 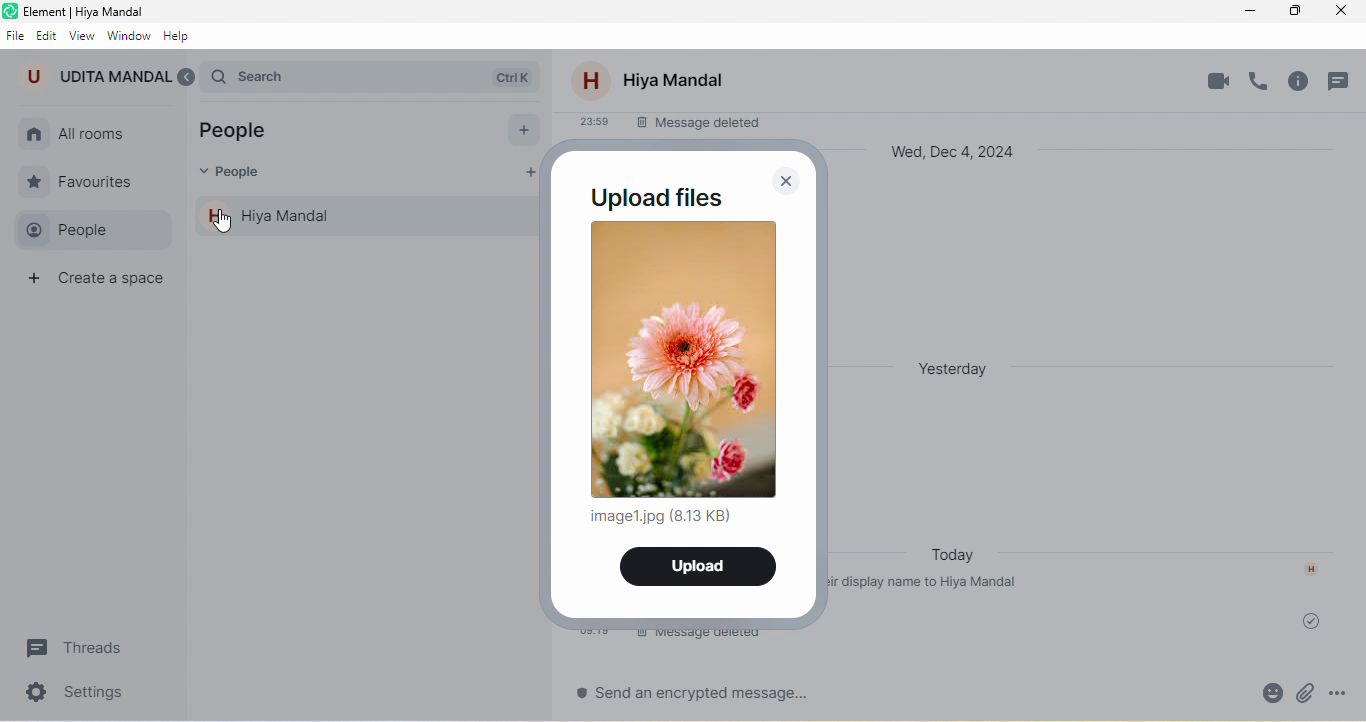 I want to click on hiya mandal, so click(x=370, y=217).